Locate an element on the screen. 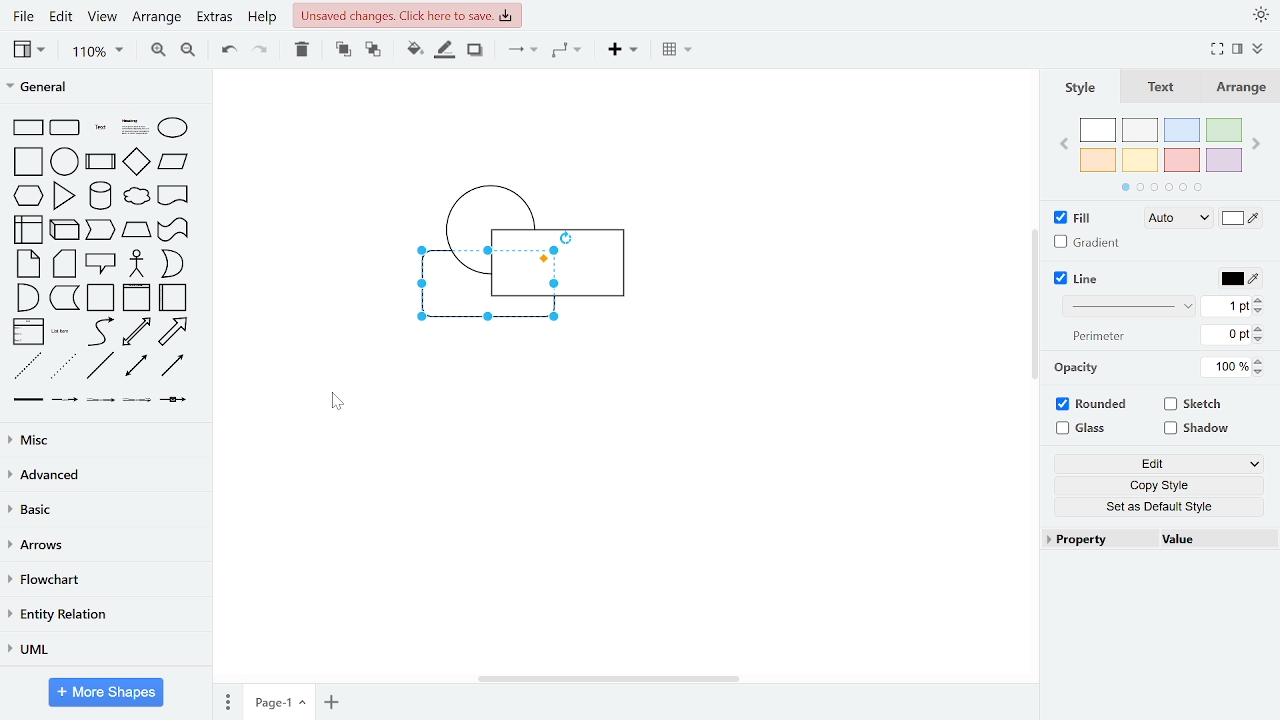  note is located at coordinates (28, 264).